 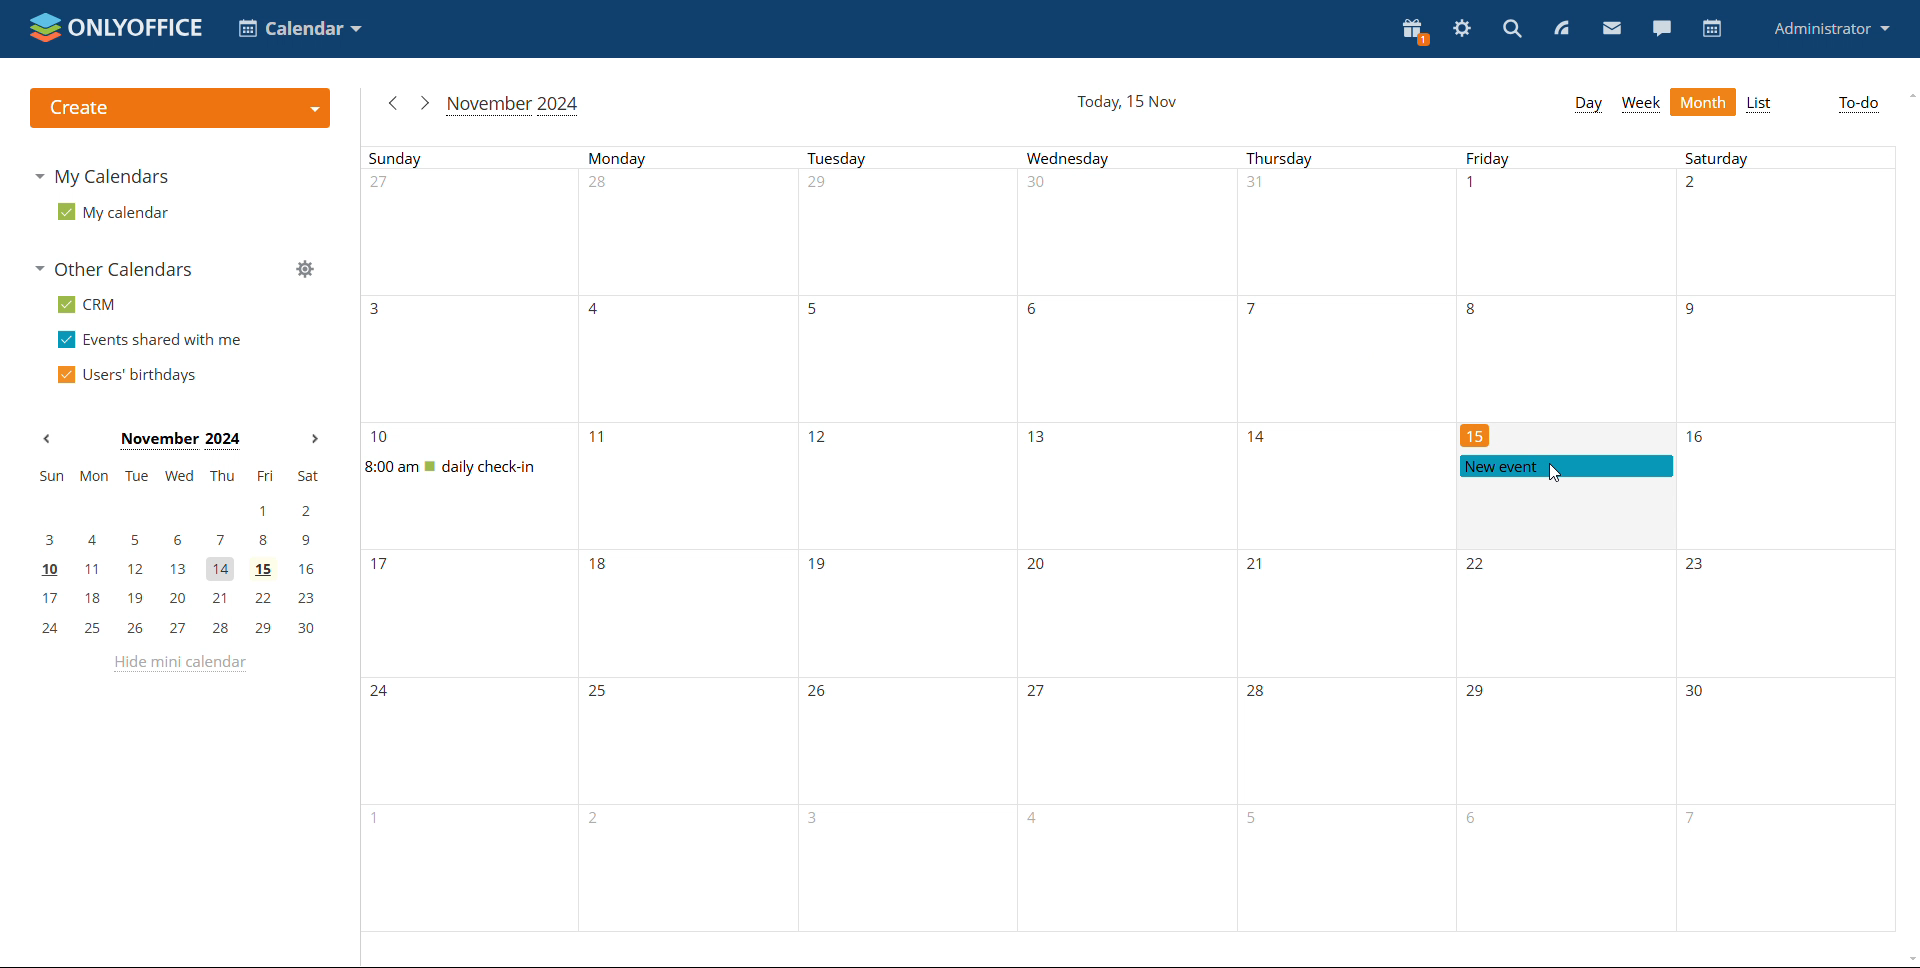 What do you see at coordinates (1703, 103) in the screenshot?
I see `month view` at bounding box center [1703, 103].